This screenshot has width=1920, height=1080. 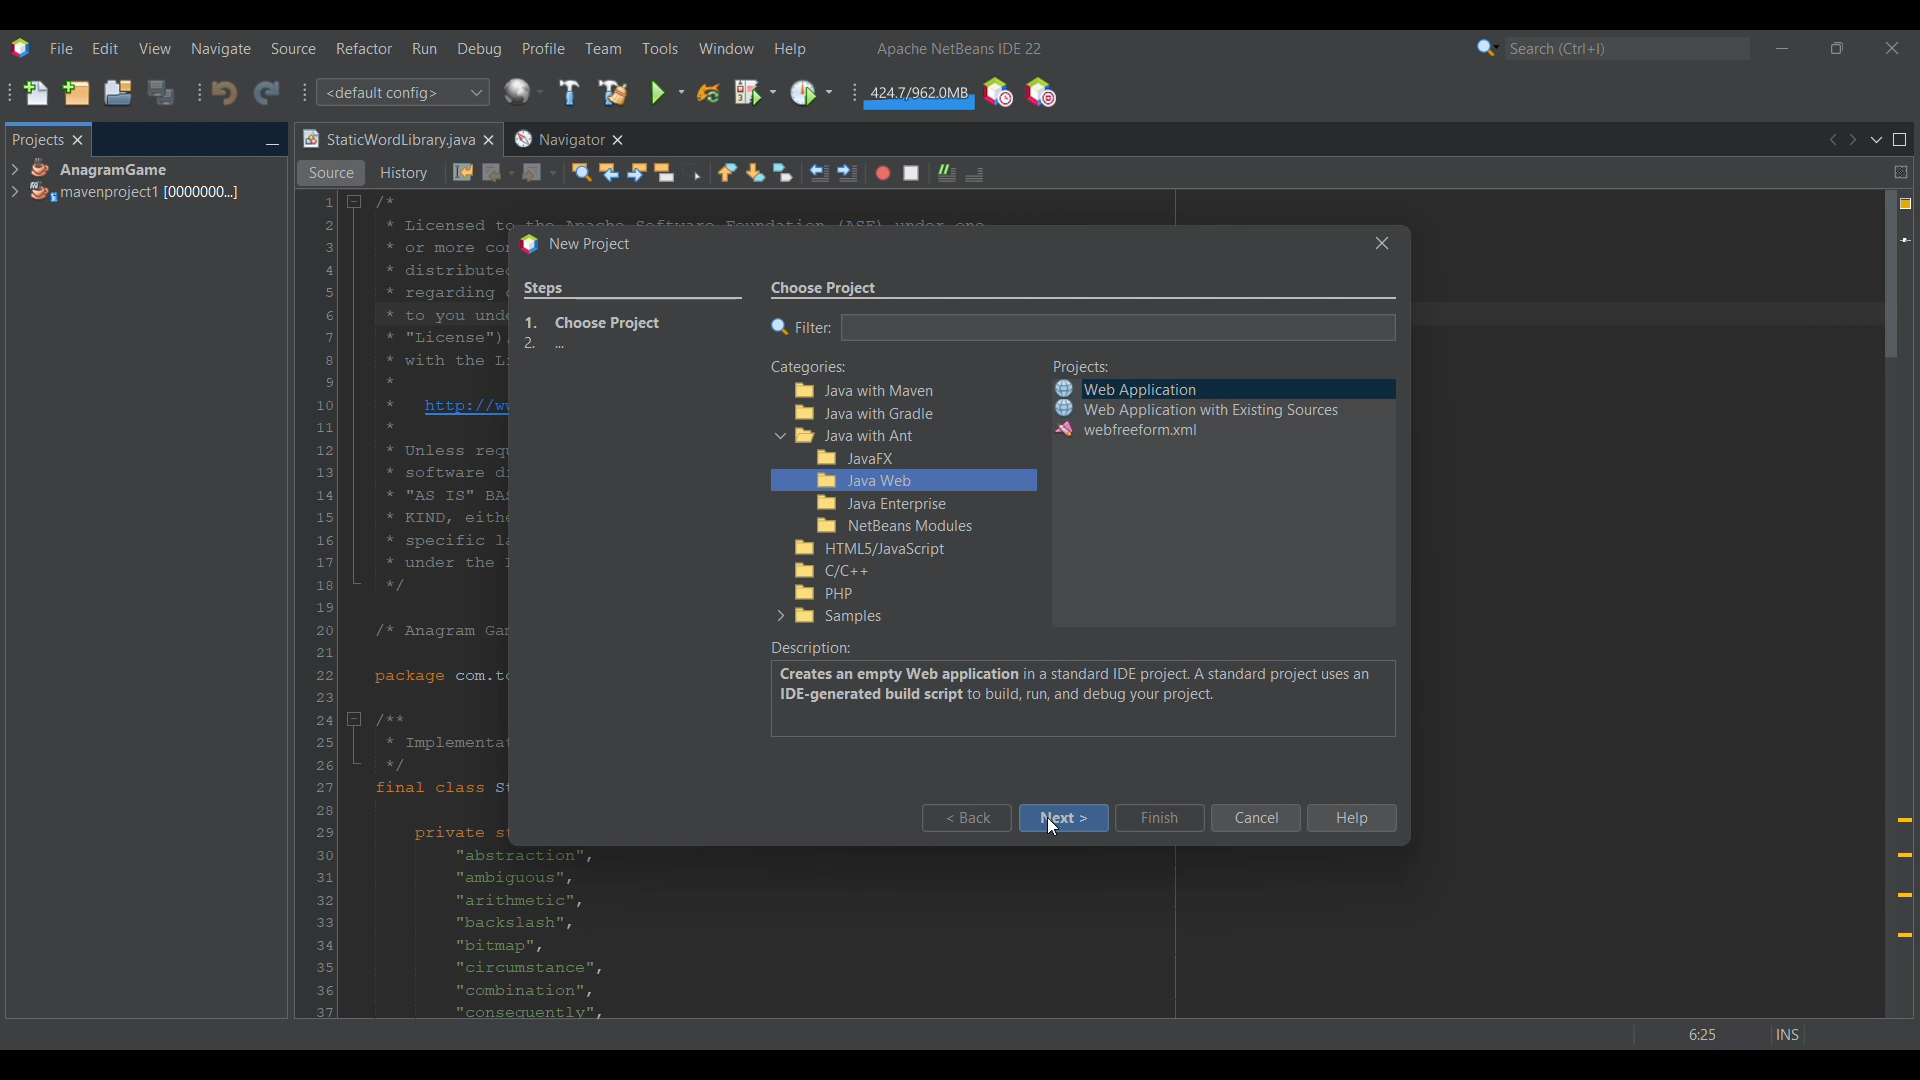 What do you see at coordinates (488, 140) in the screenshot?
I see `Close` at bounding box center [488, 140].